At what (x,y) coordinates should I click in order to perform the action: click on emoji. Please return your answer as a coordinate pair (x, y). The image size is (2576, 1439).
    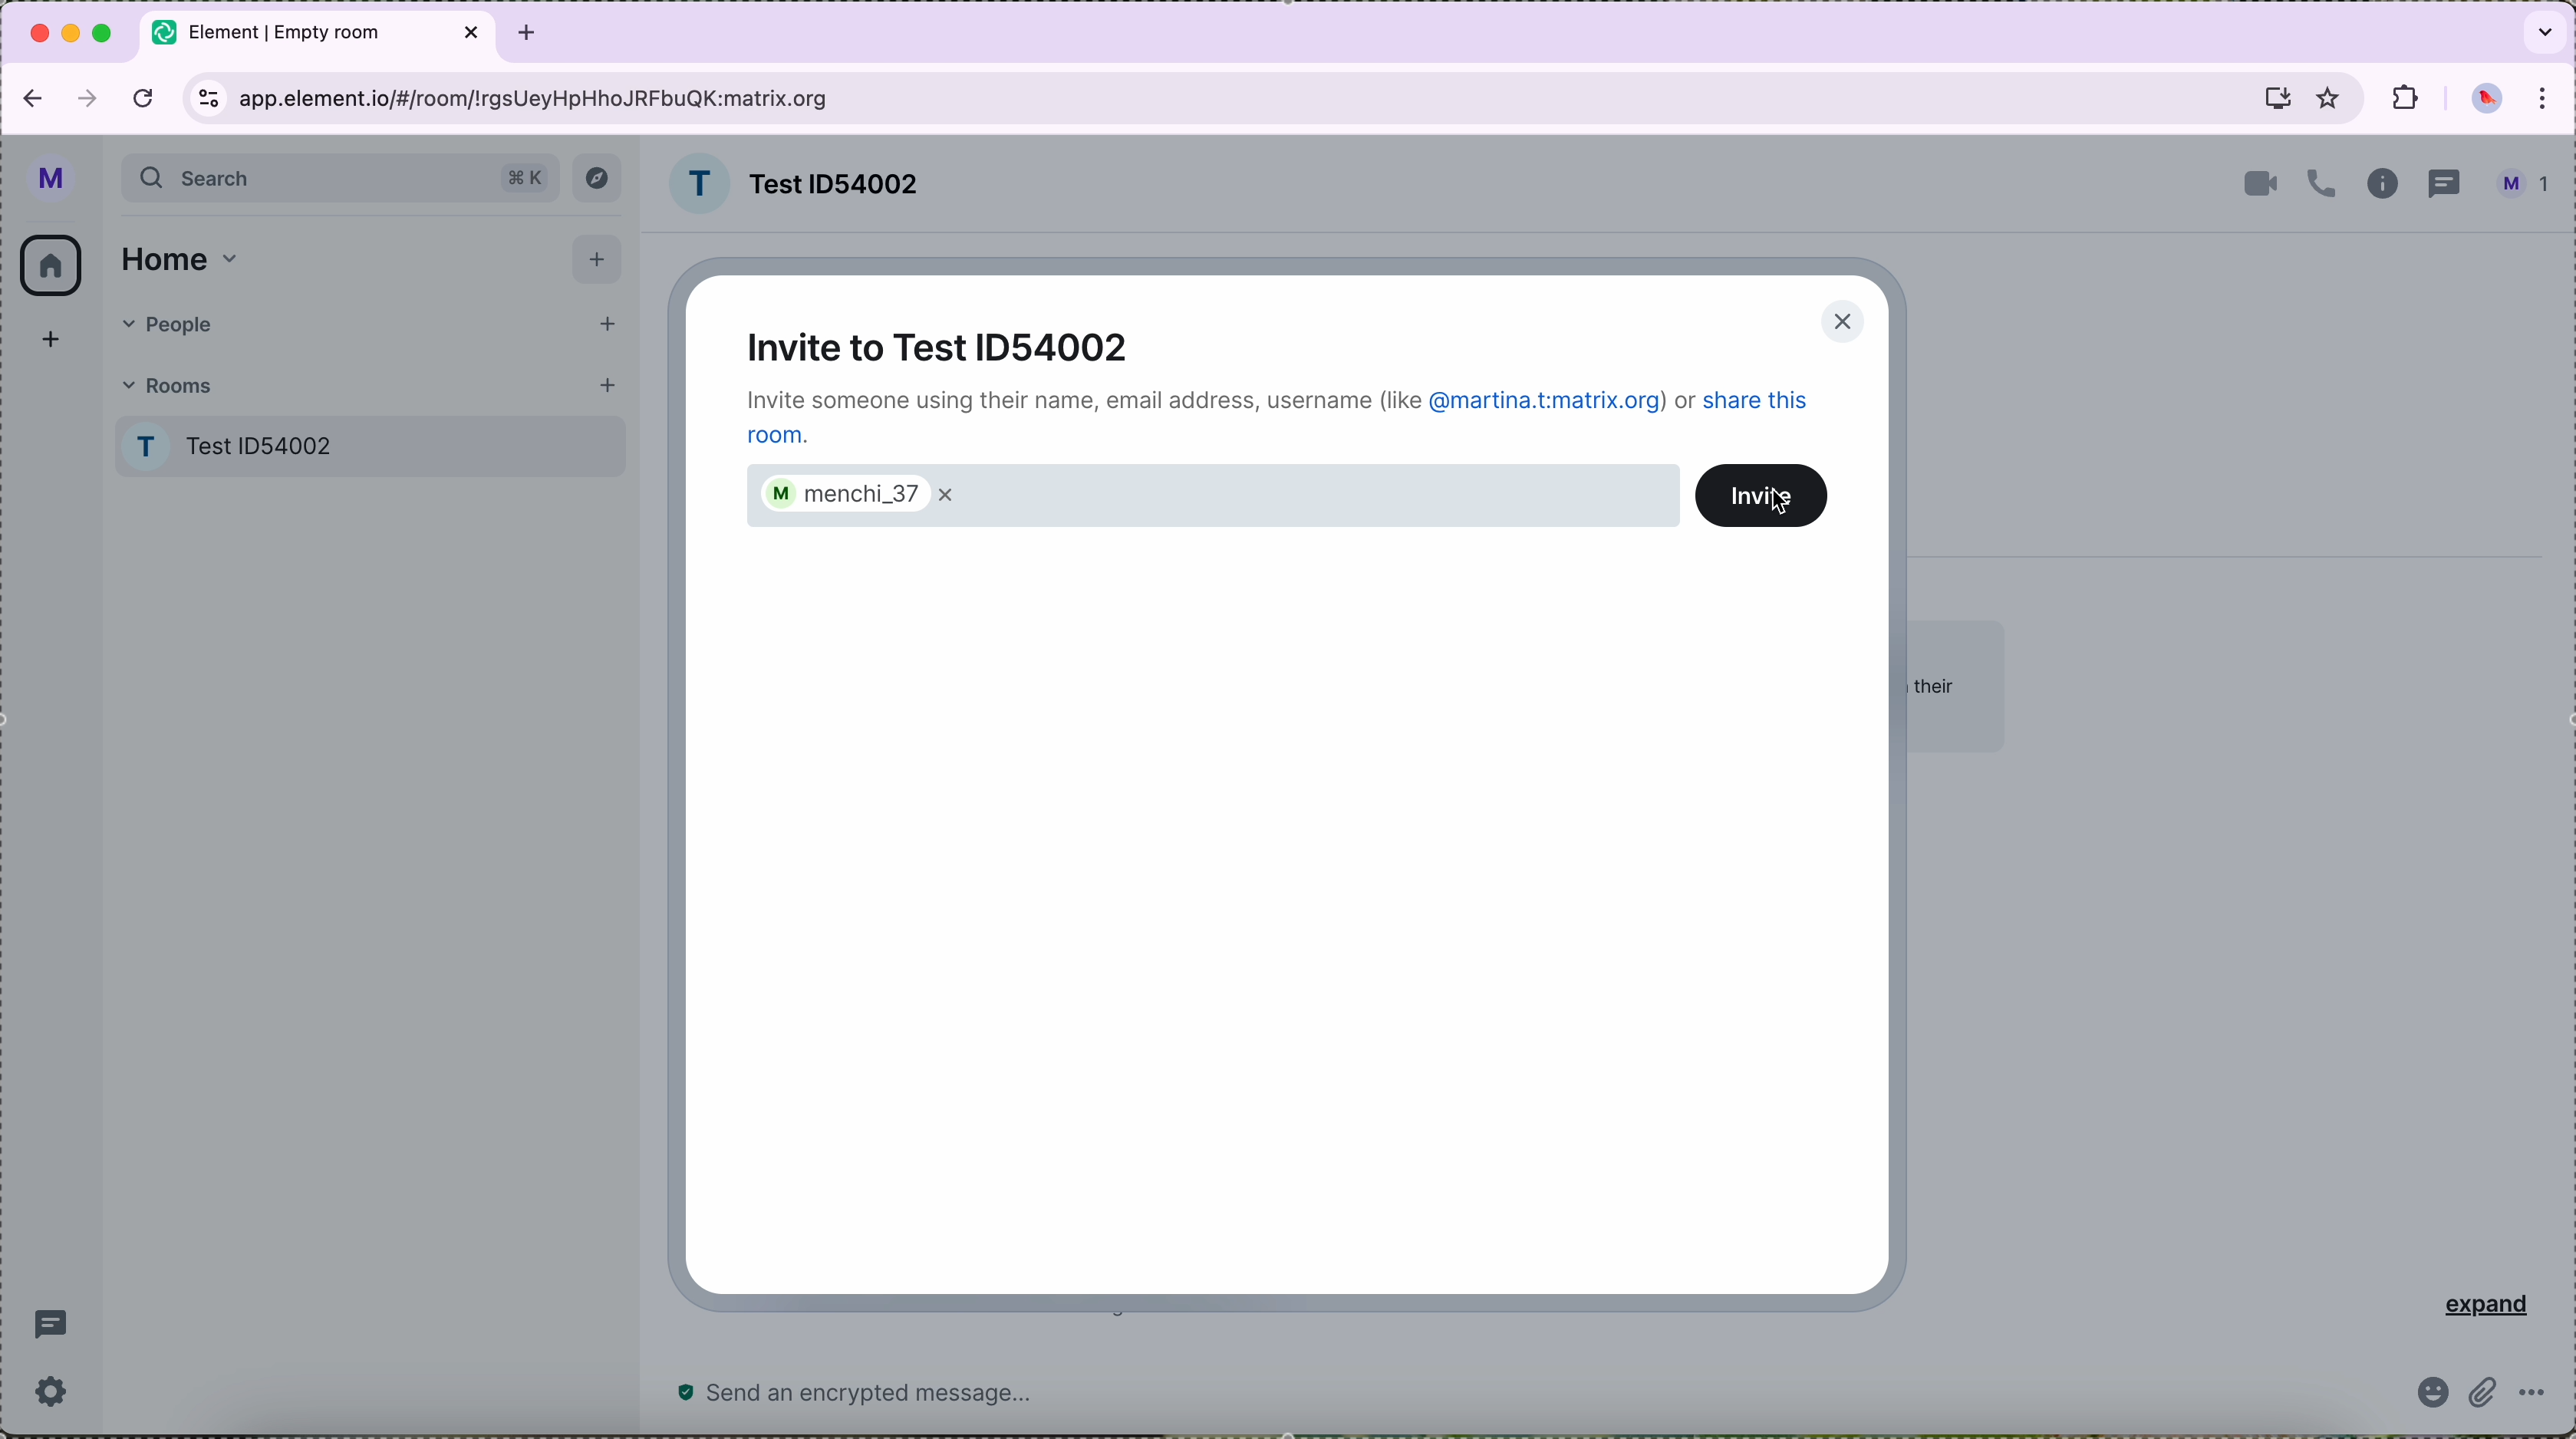
    Looking at the image, I should click on (2434, 1395).